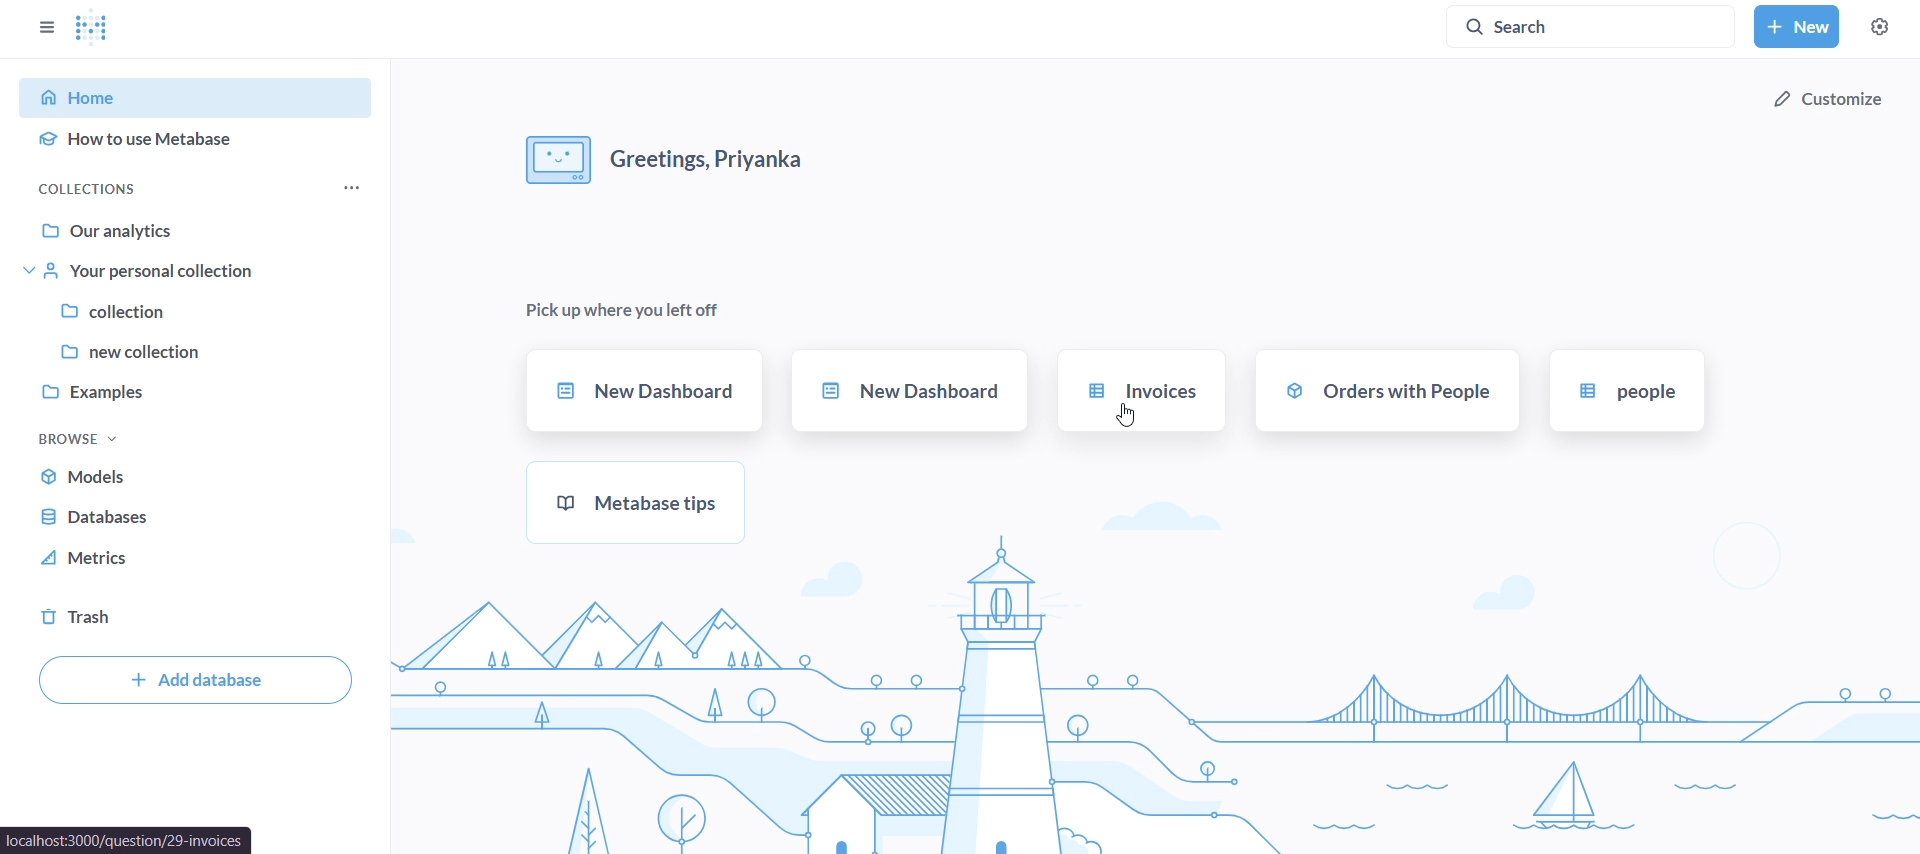 This screenshot has width=1920, height=854. I want to click on cursor, so click(1129, 418).